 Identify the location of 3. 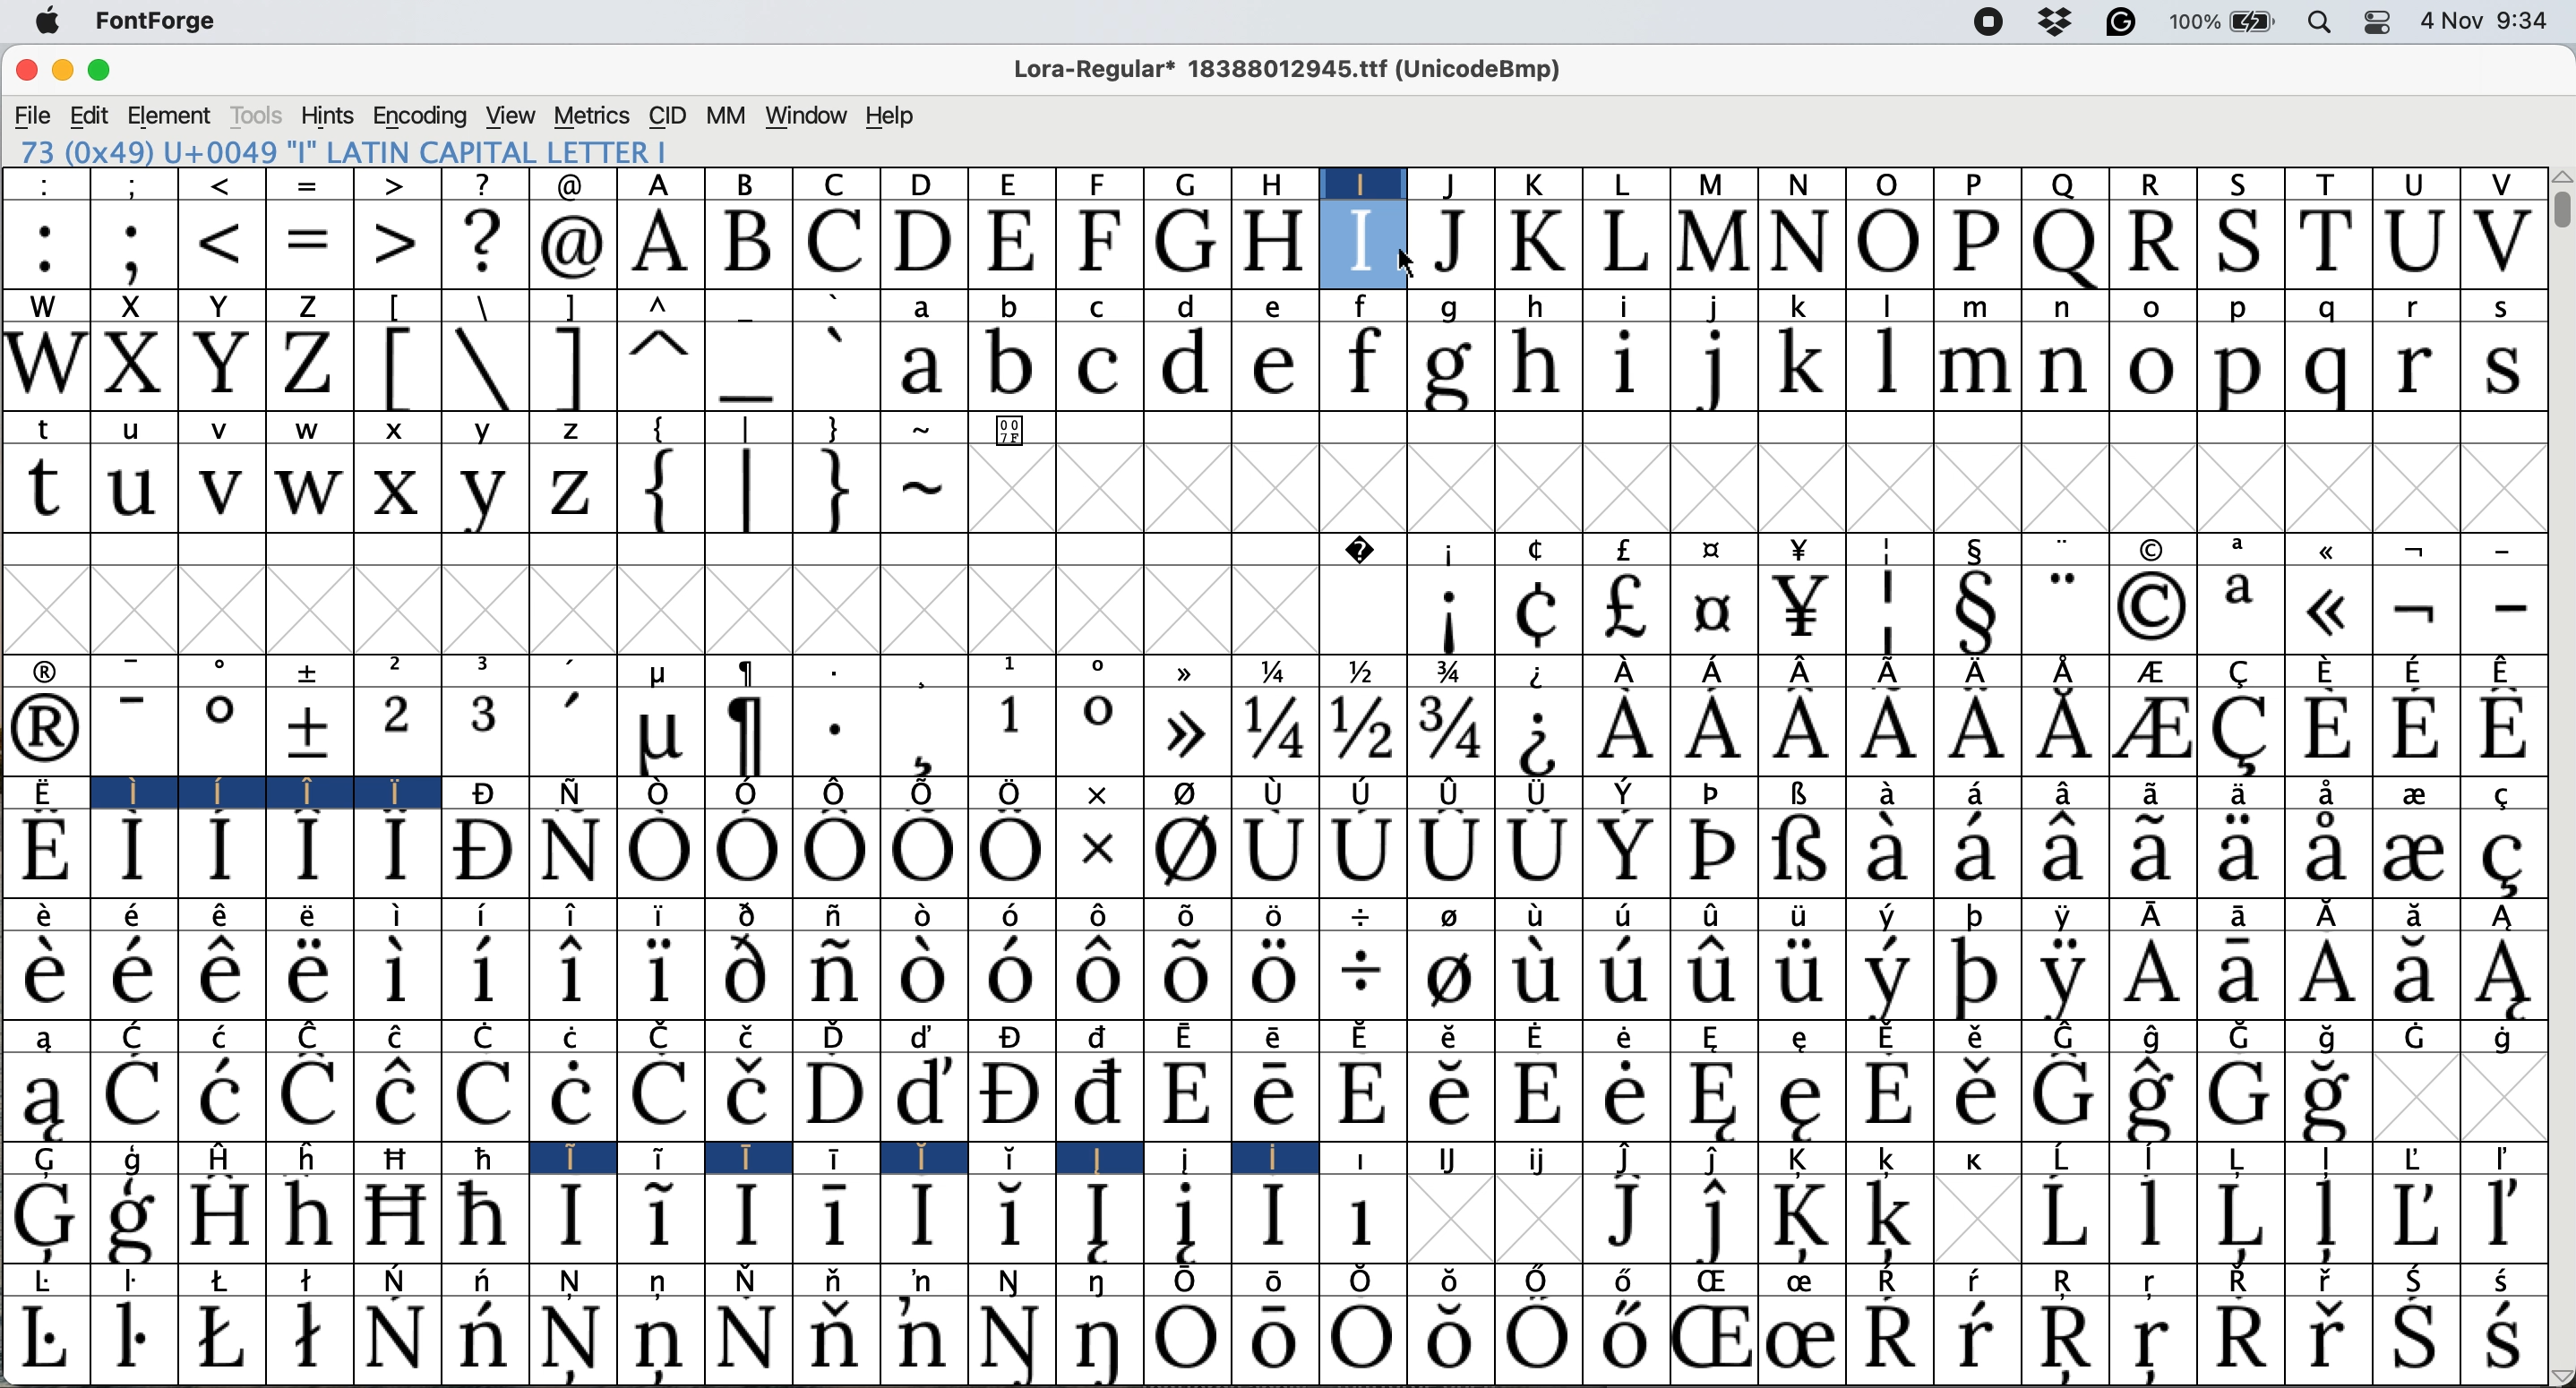
(487, 669).